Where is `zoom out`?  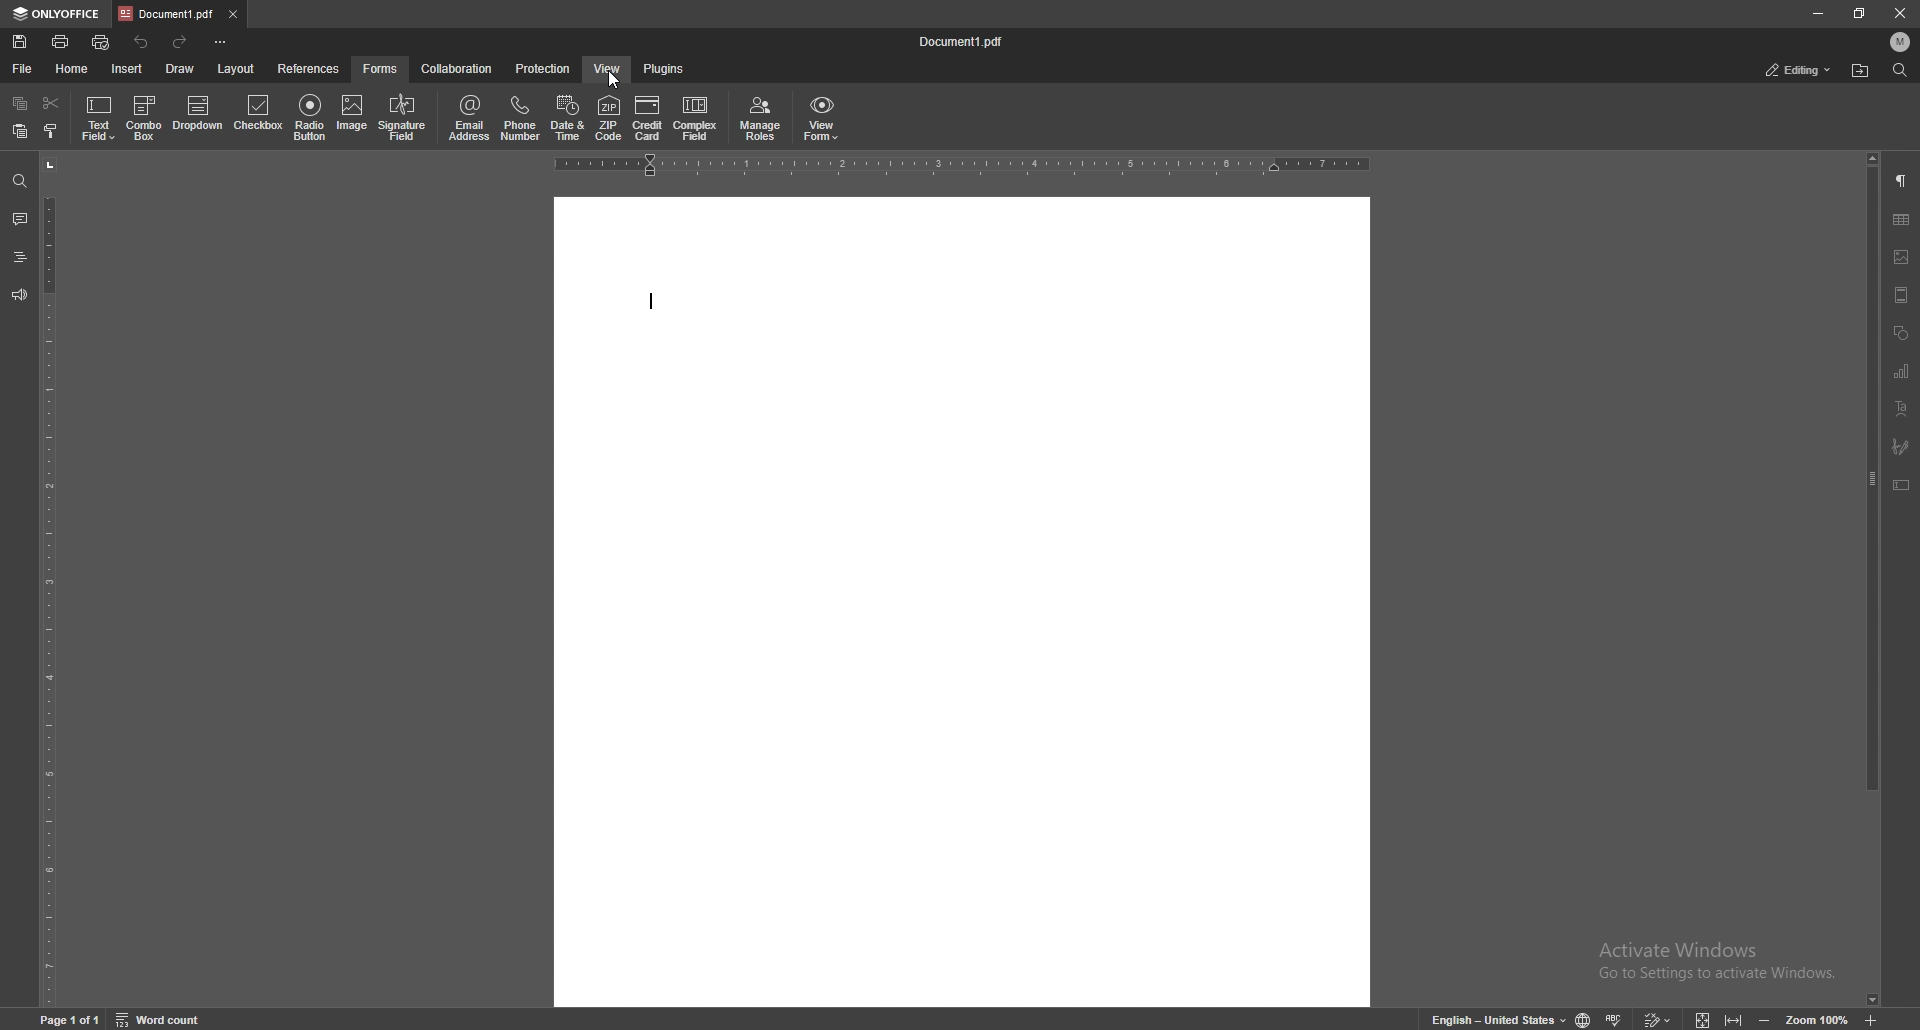
zoom out is located at coordinates (1767, 1018).